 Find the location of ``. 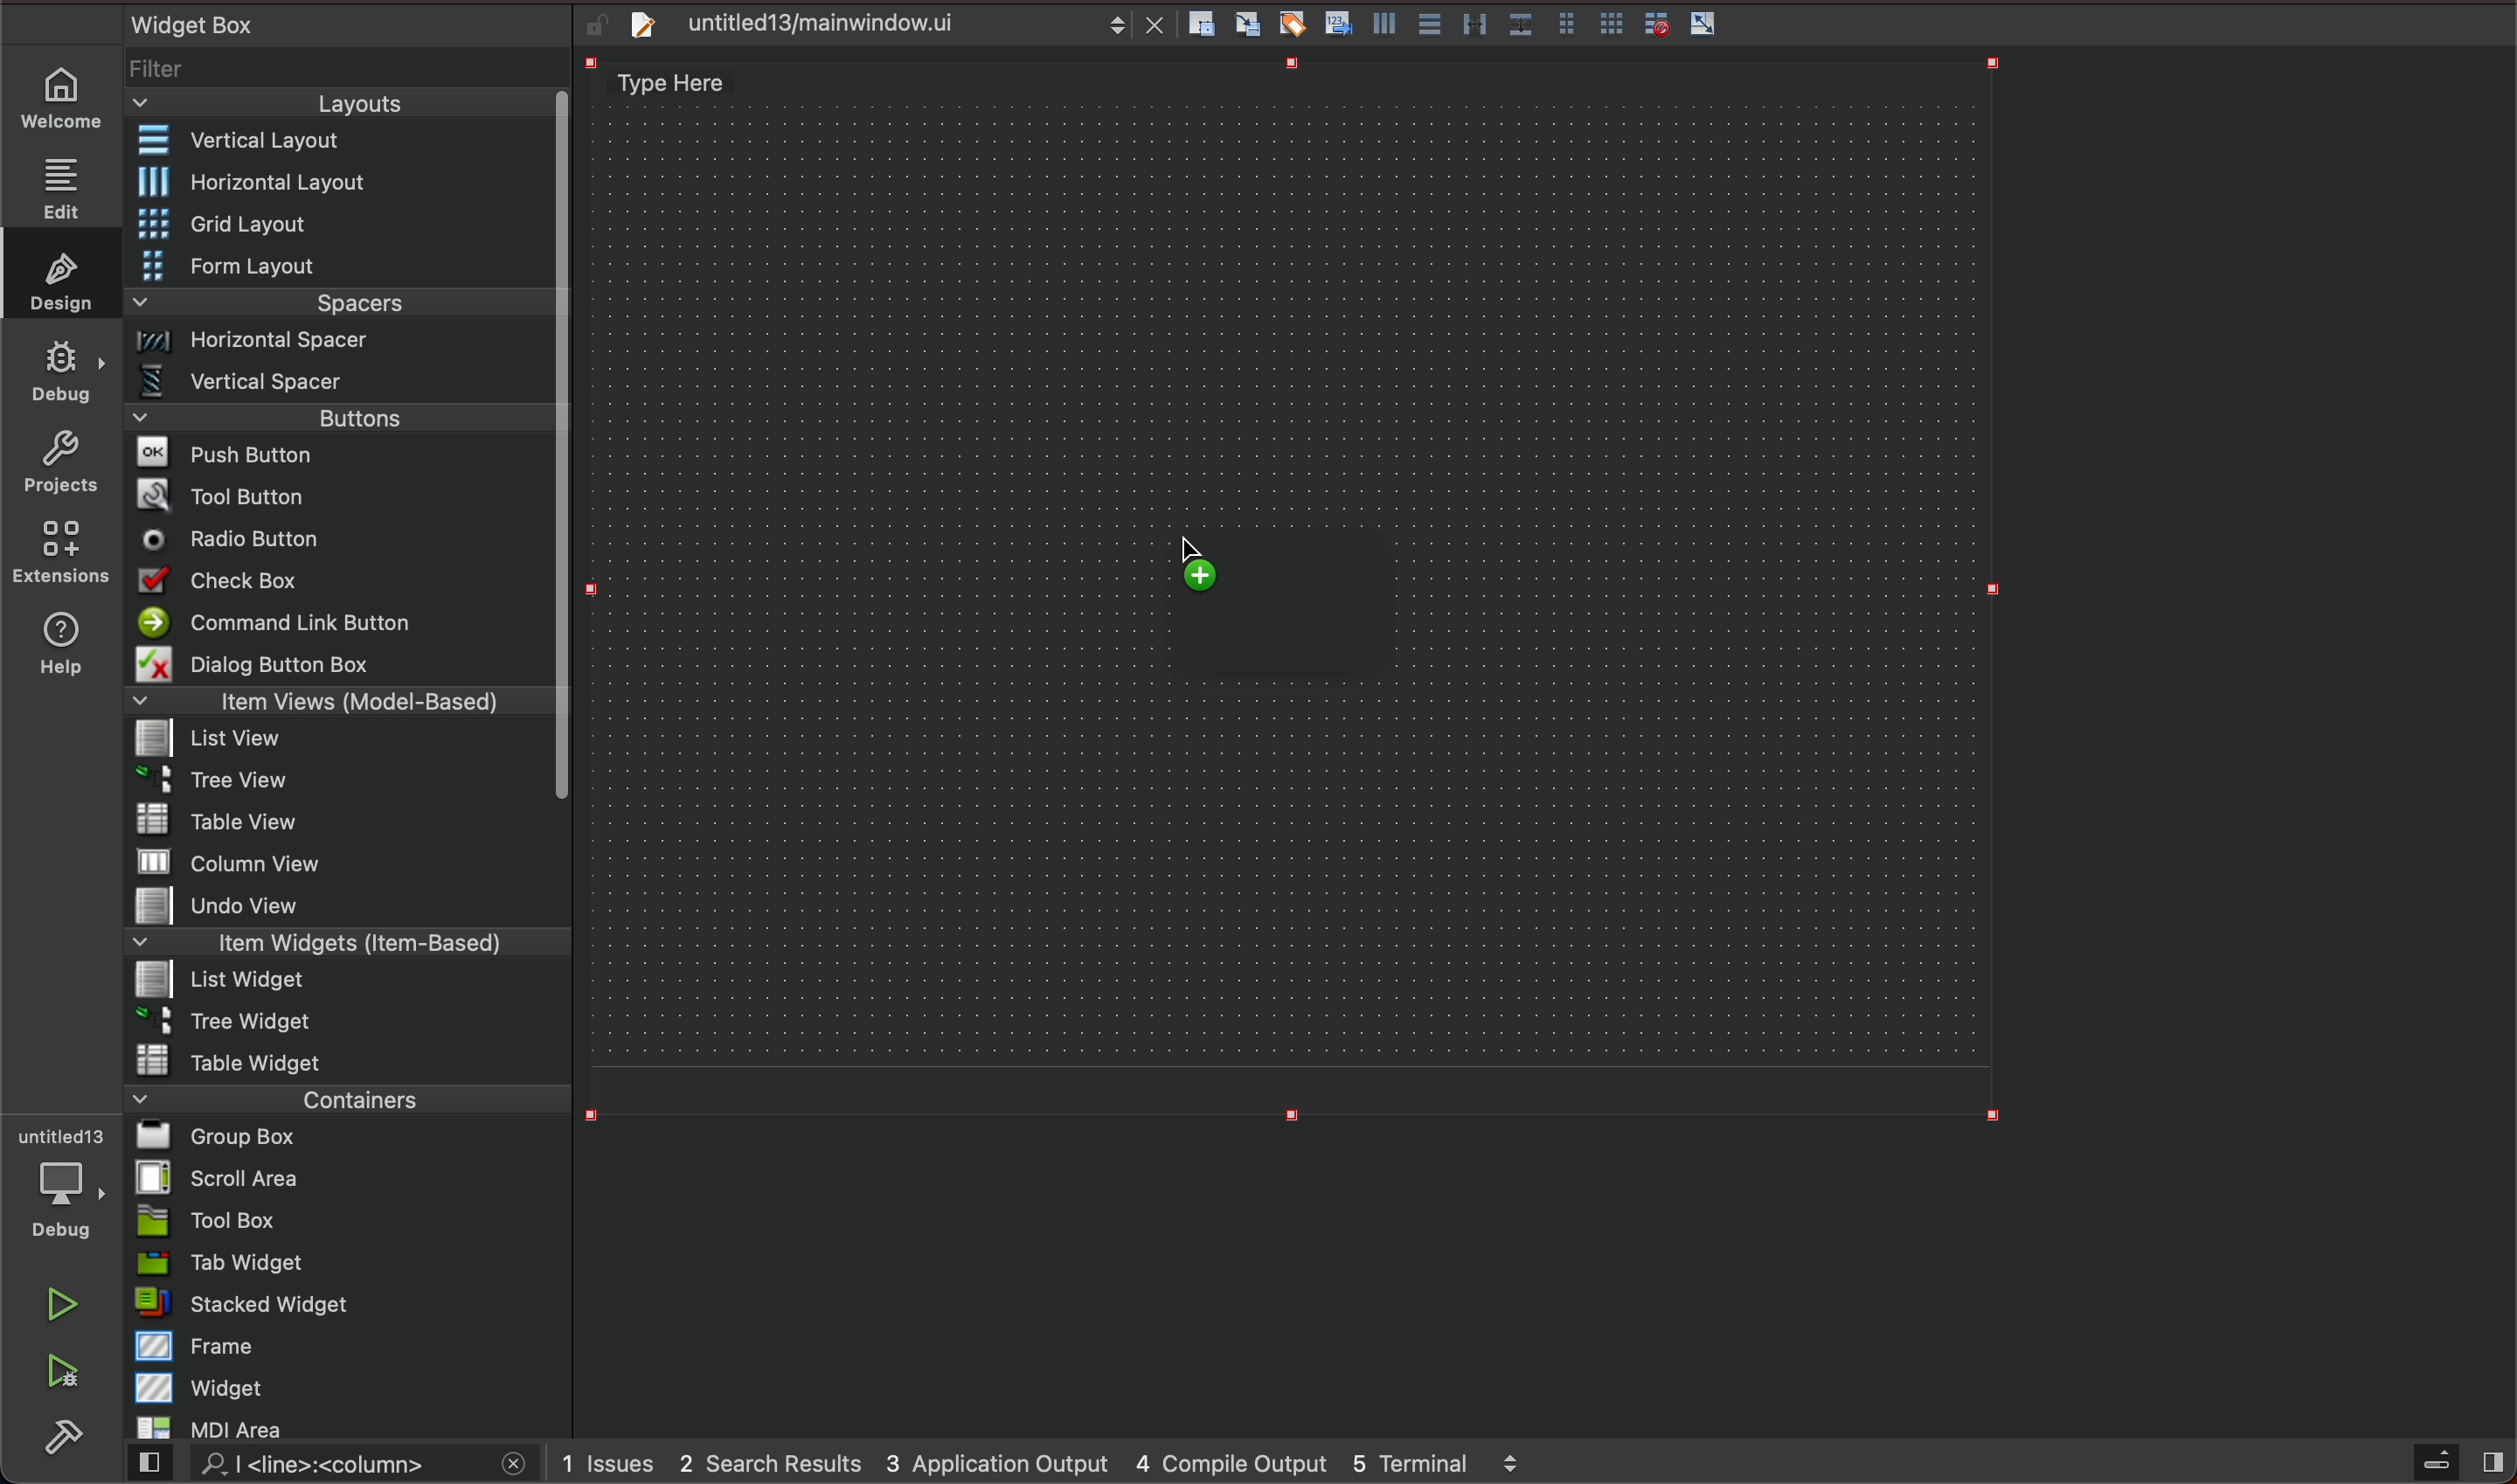

 is located at coordinates (1520, 23).